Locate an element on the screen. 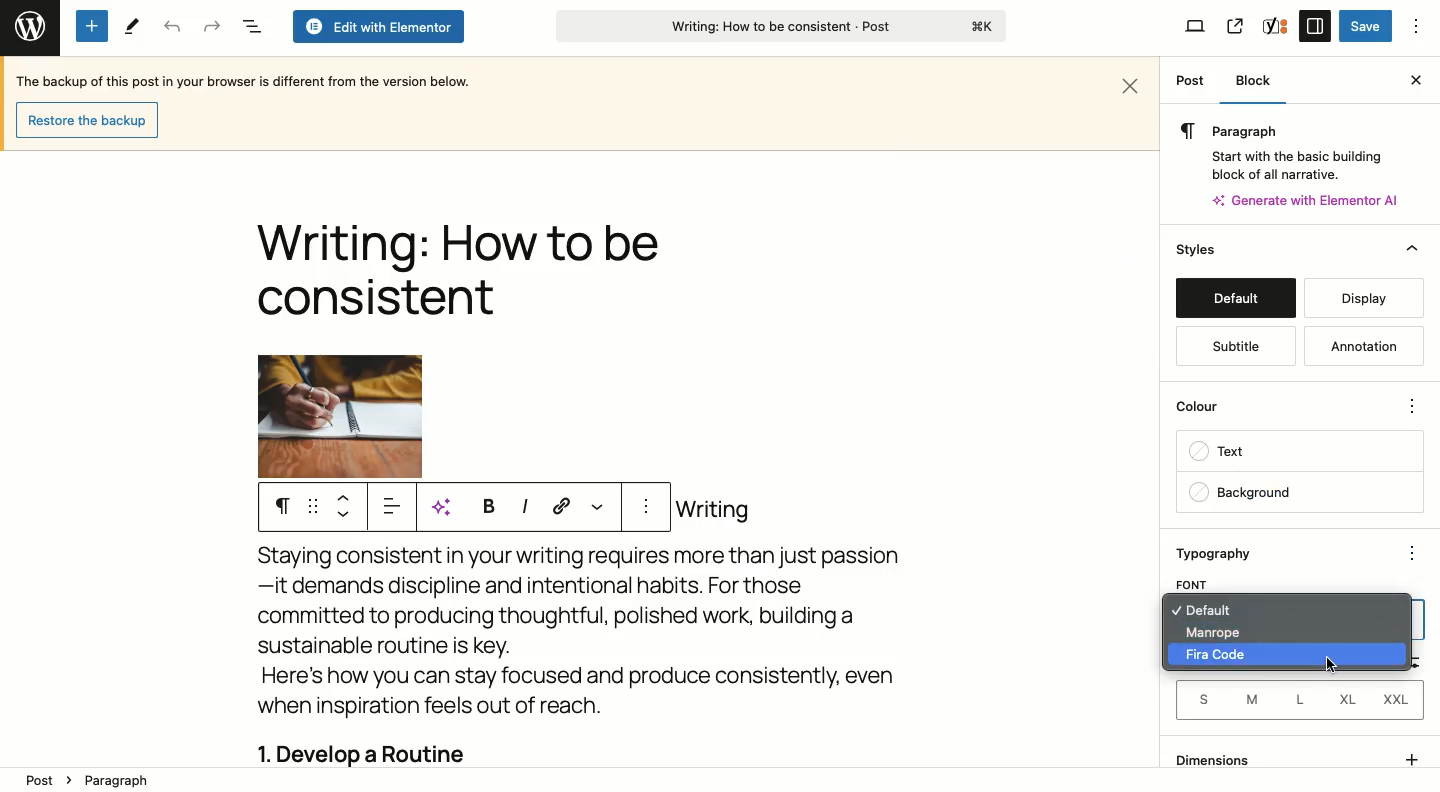 Image resolution: width=1440 pixels, height=792 pixels. Default  is located at coordinates (1223, 613).